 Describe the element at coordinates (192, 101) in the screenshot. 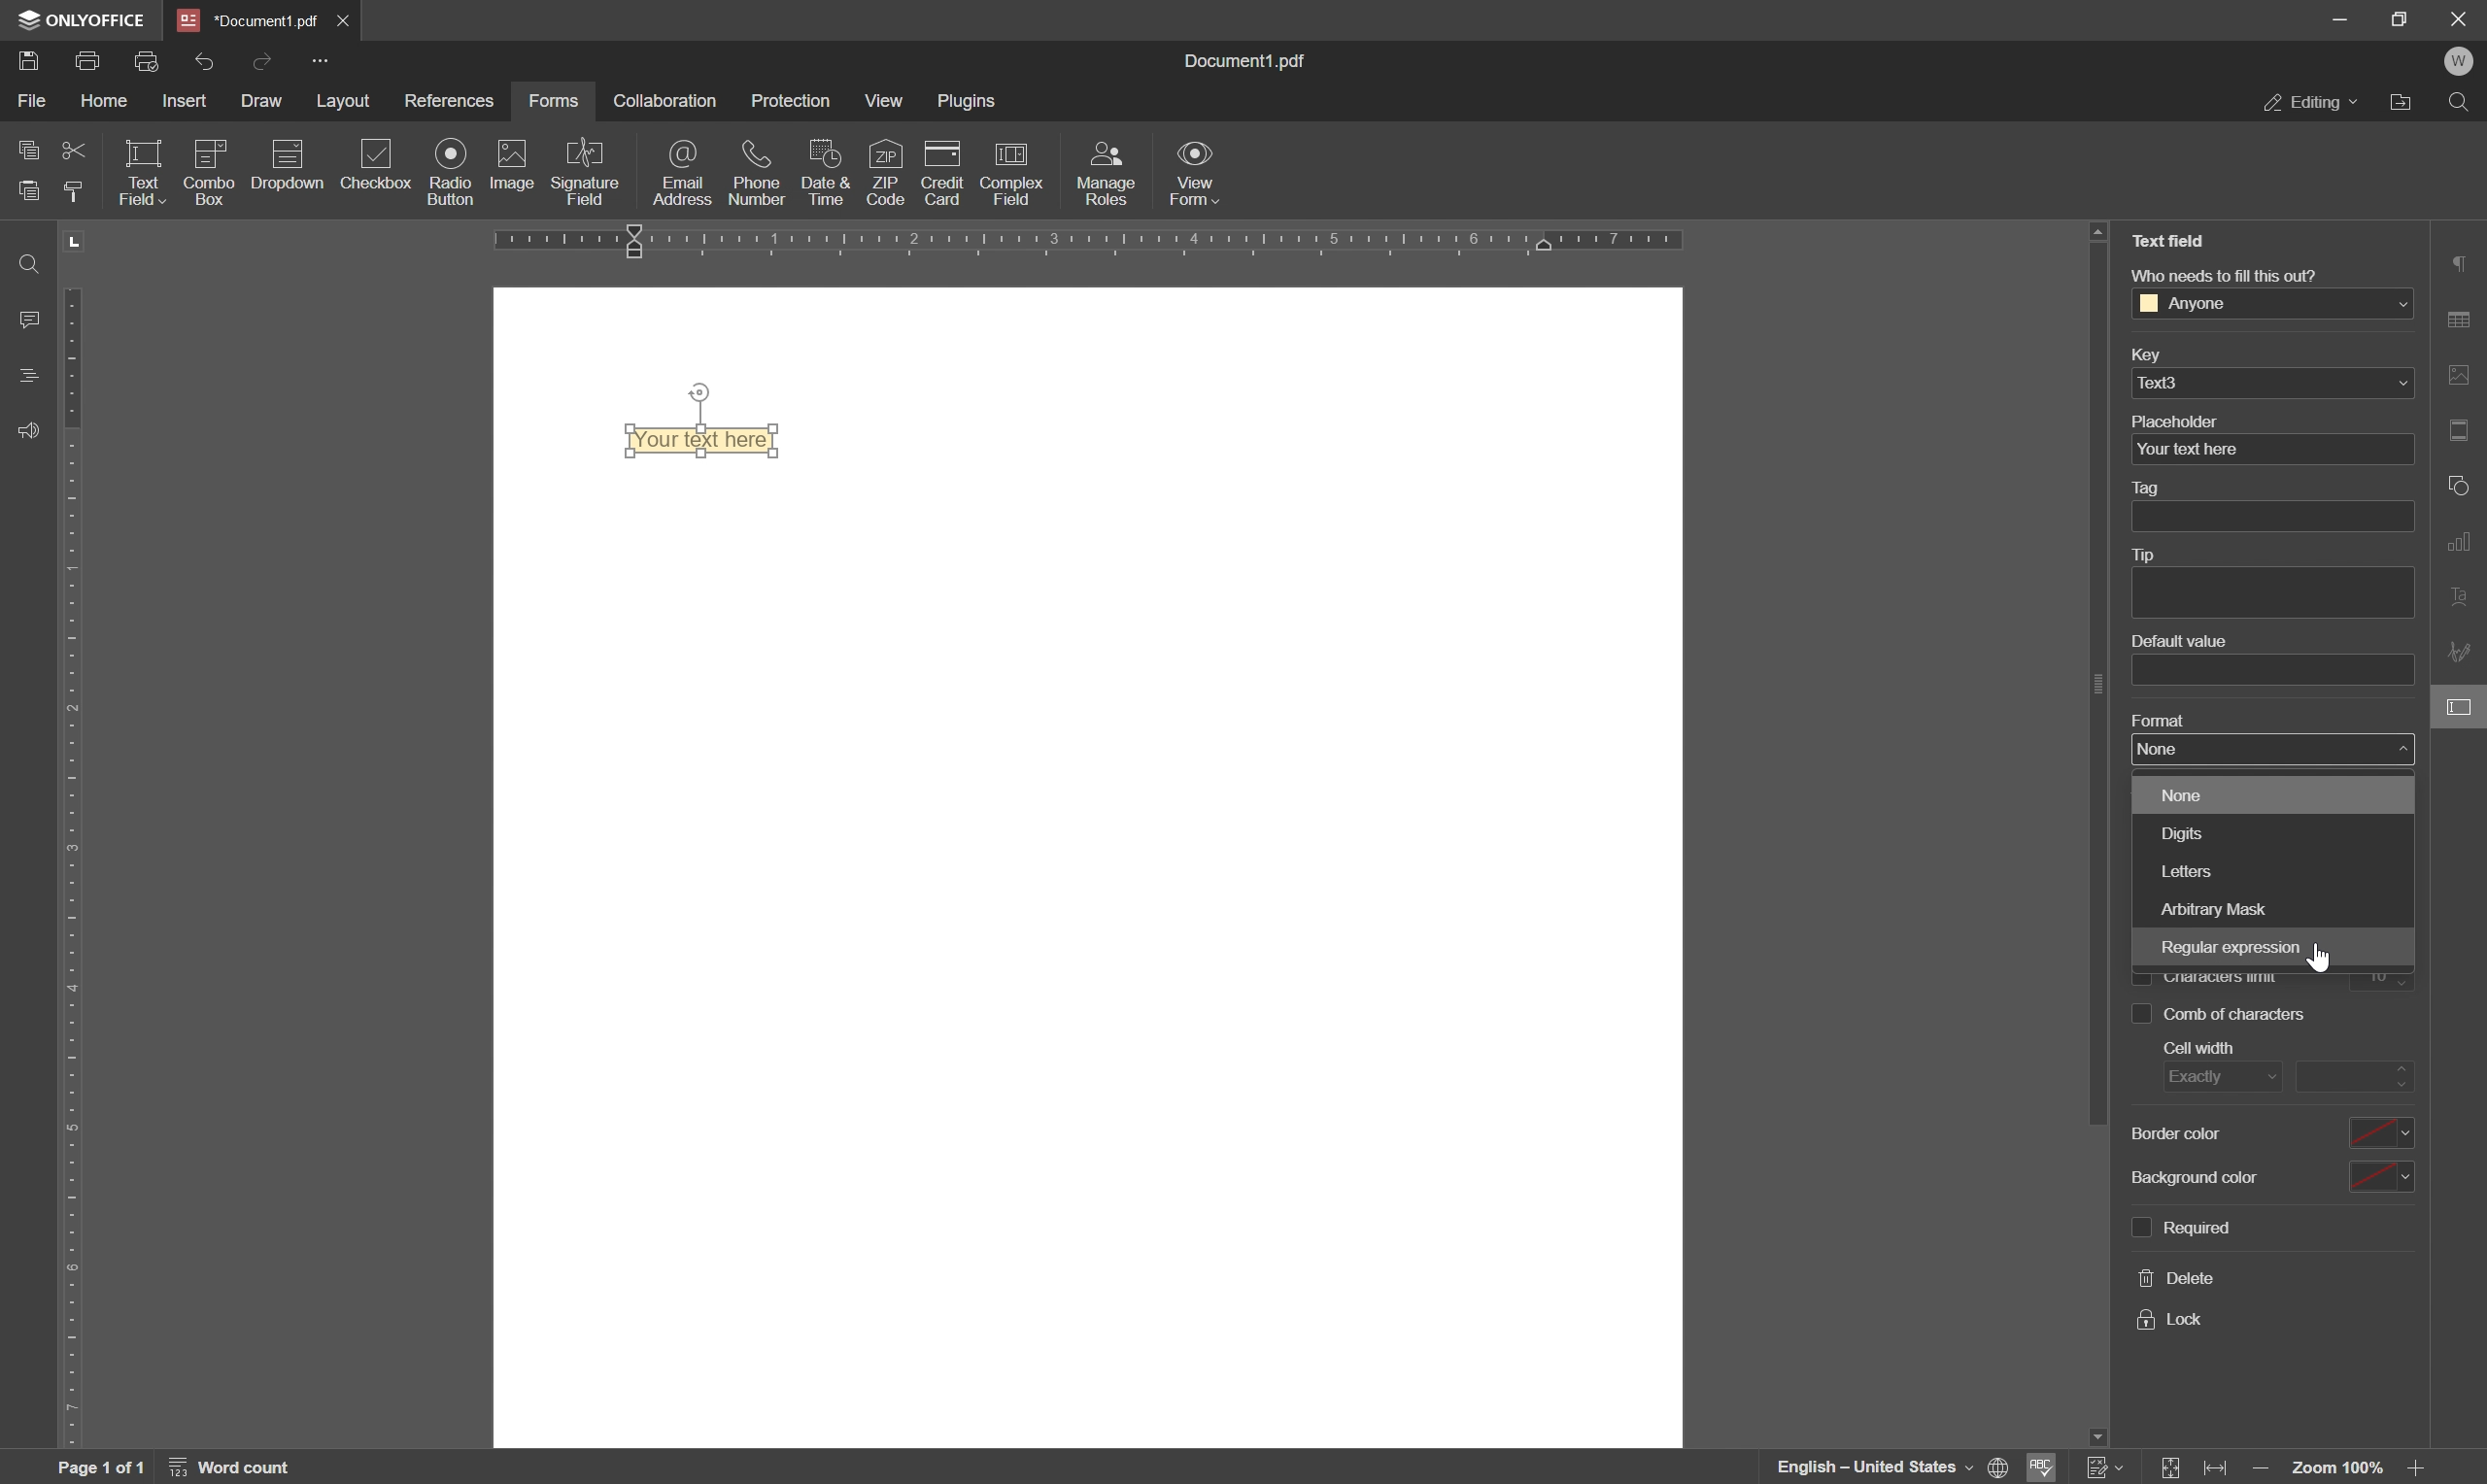

I see `insert` at that location.